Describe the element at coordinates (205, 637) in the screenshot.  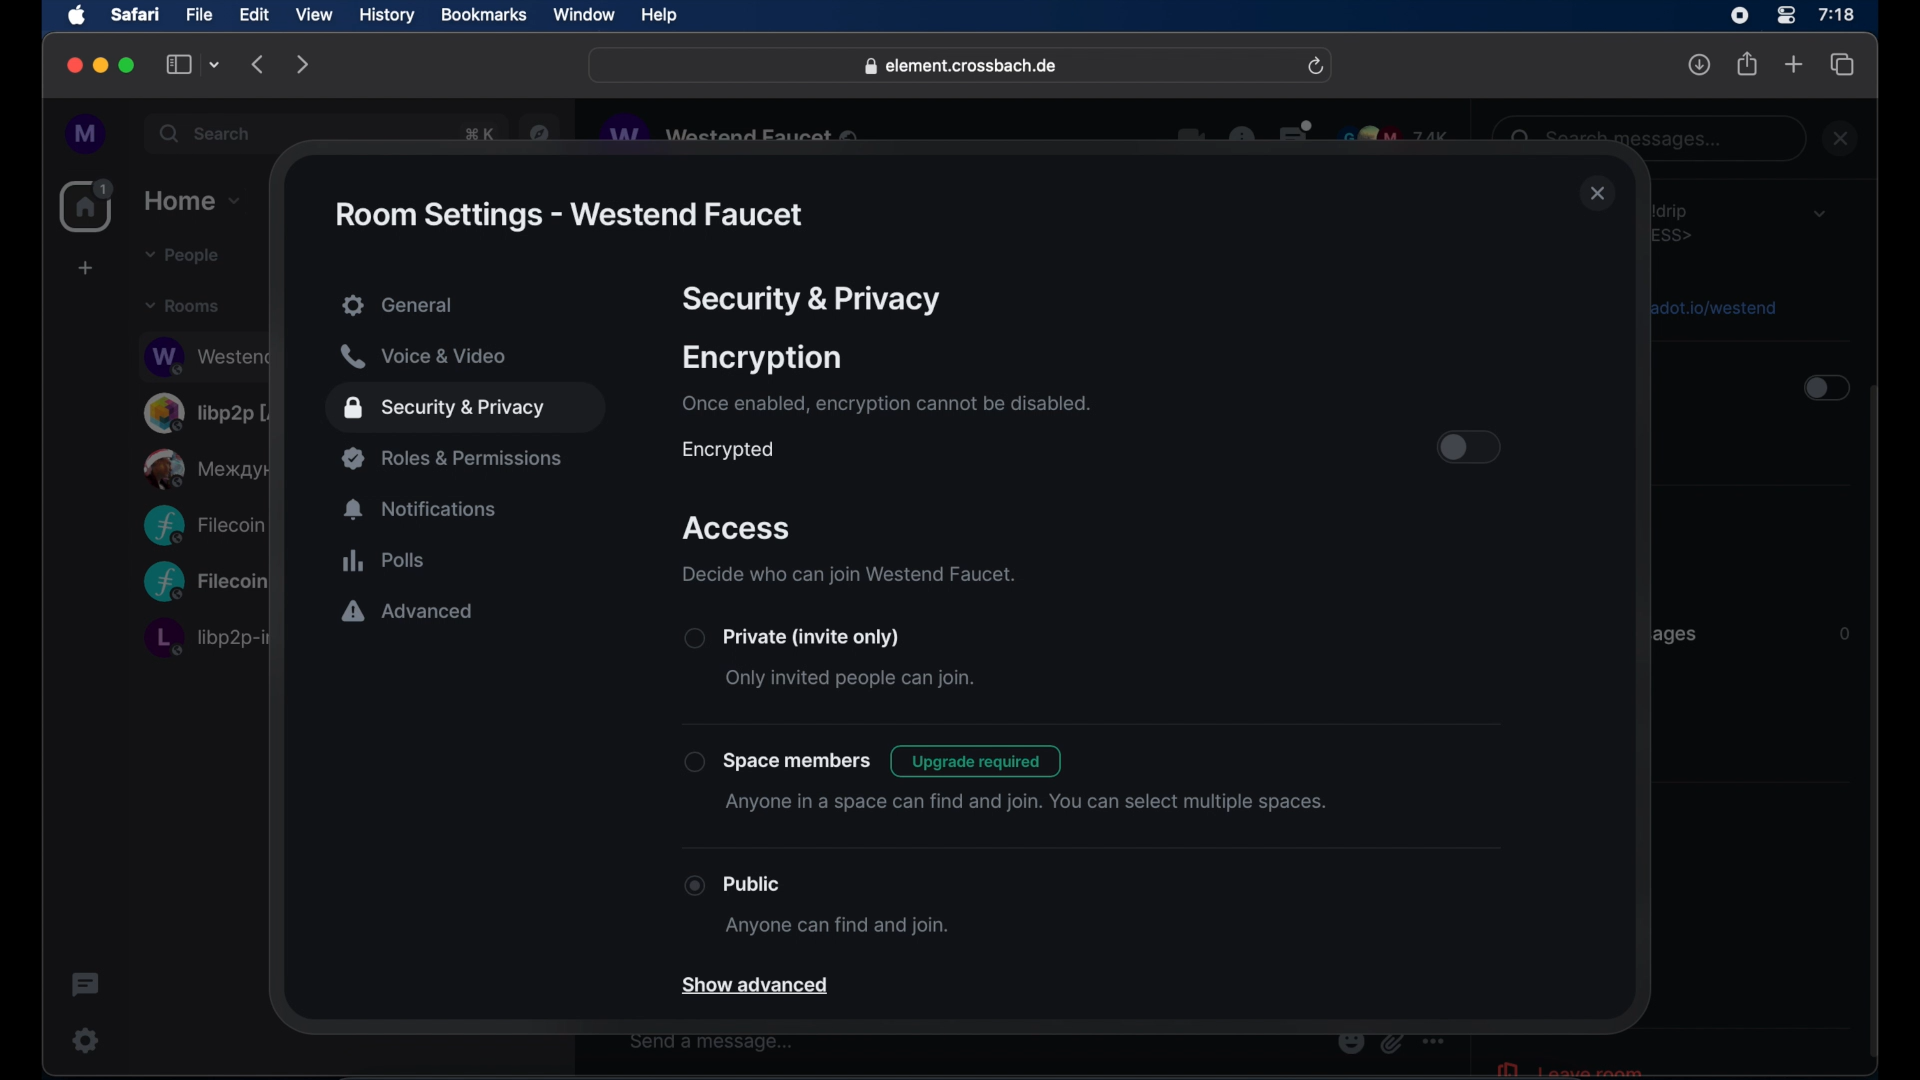
I see `obscure` at that location.